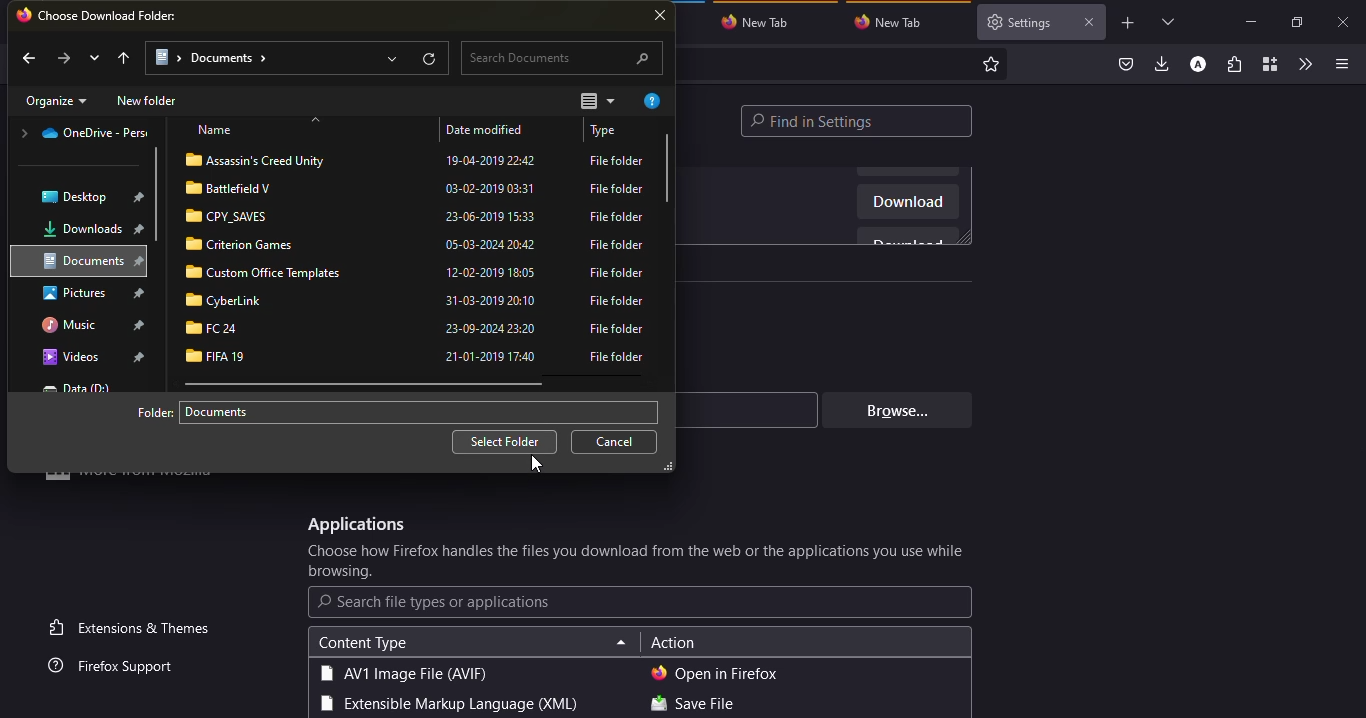 The image size is (1366, 718). I want to click on folder, so click(229, 299).